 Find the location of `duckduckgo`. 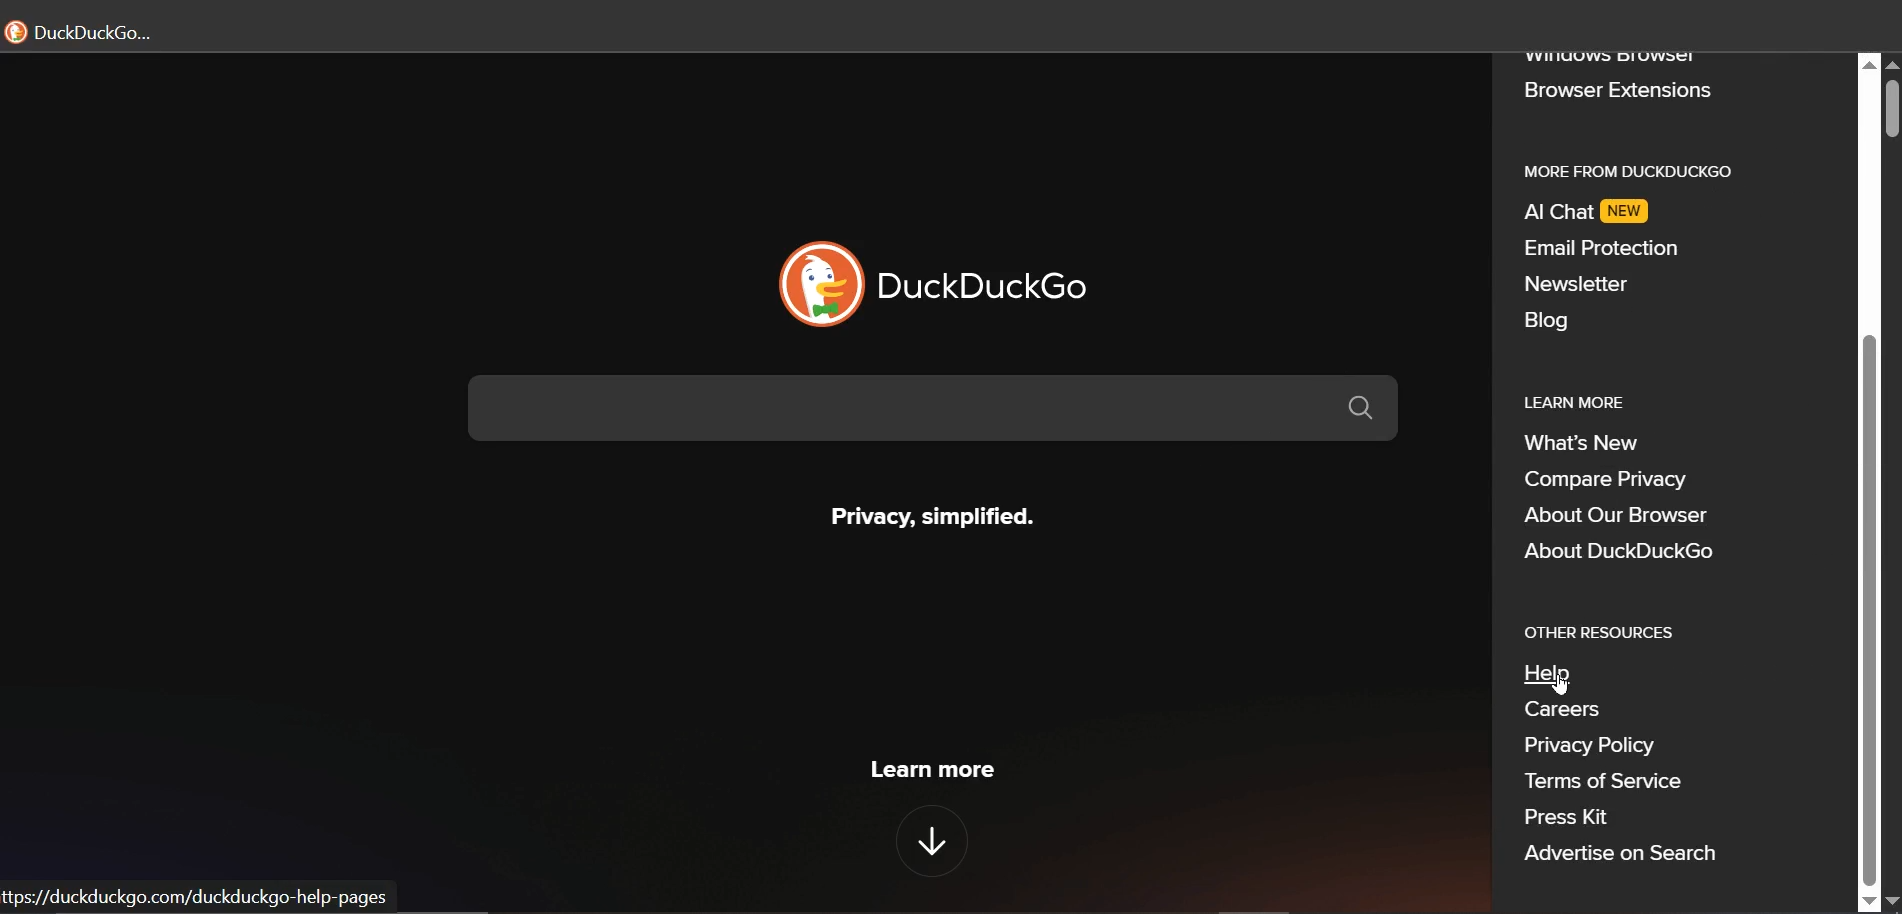

duckduckgo is located at coordinates (994, 283).